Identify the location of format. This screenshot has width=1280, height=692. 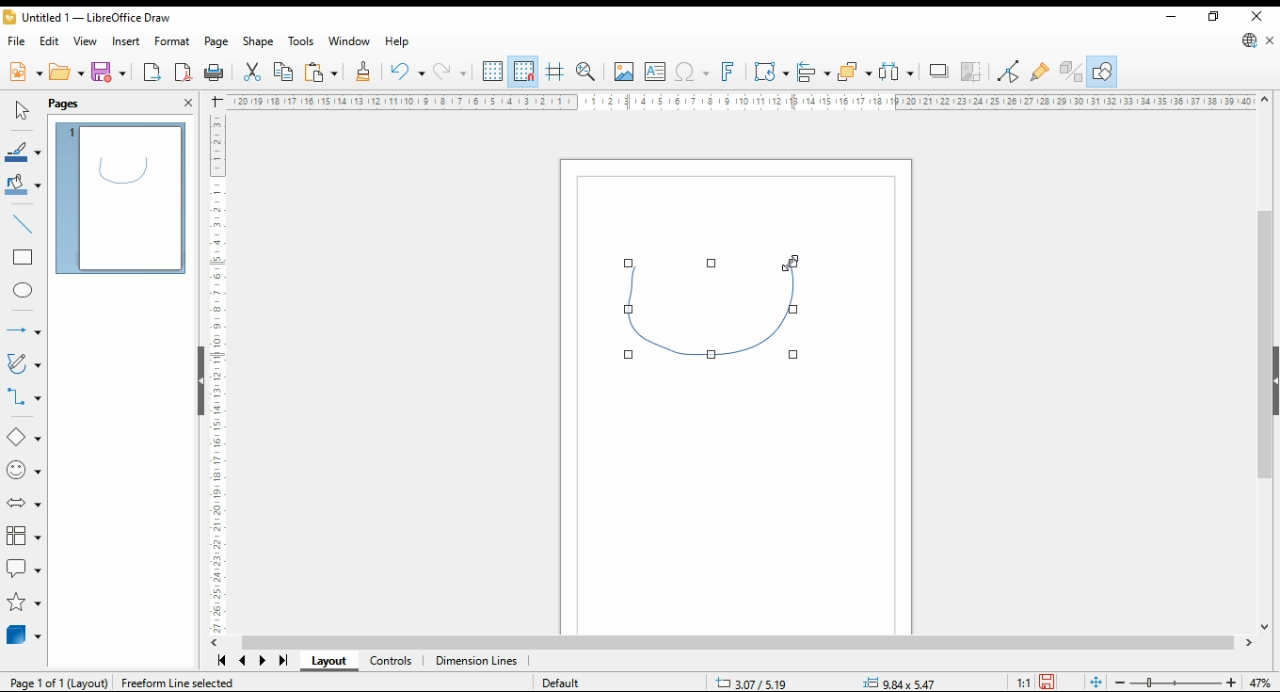
(172, 41).